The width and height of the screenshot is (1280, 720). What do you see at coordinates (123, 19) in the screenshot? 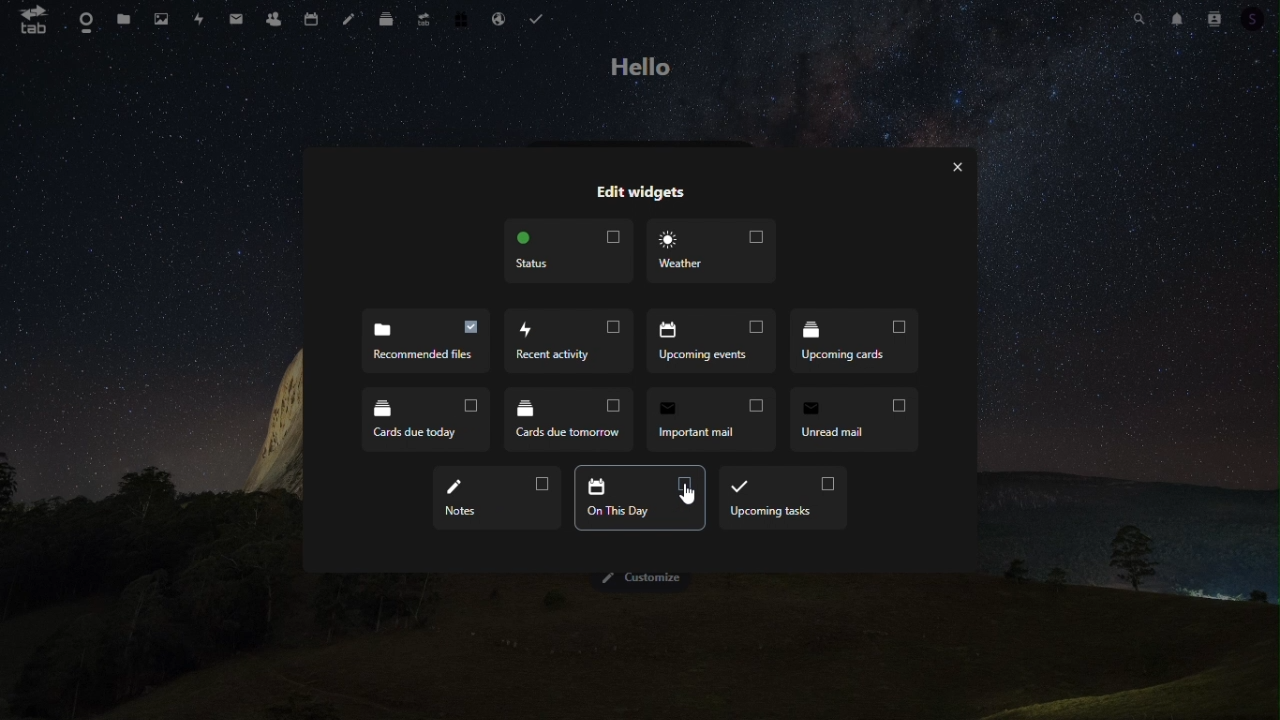
I see `files` at bounding box center [123, 19].